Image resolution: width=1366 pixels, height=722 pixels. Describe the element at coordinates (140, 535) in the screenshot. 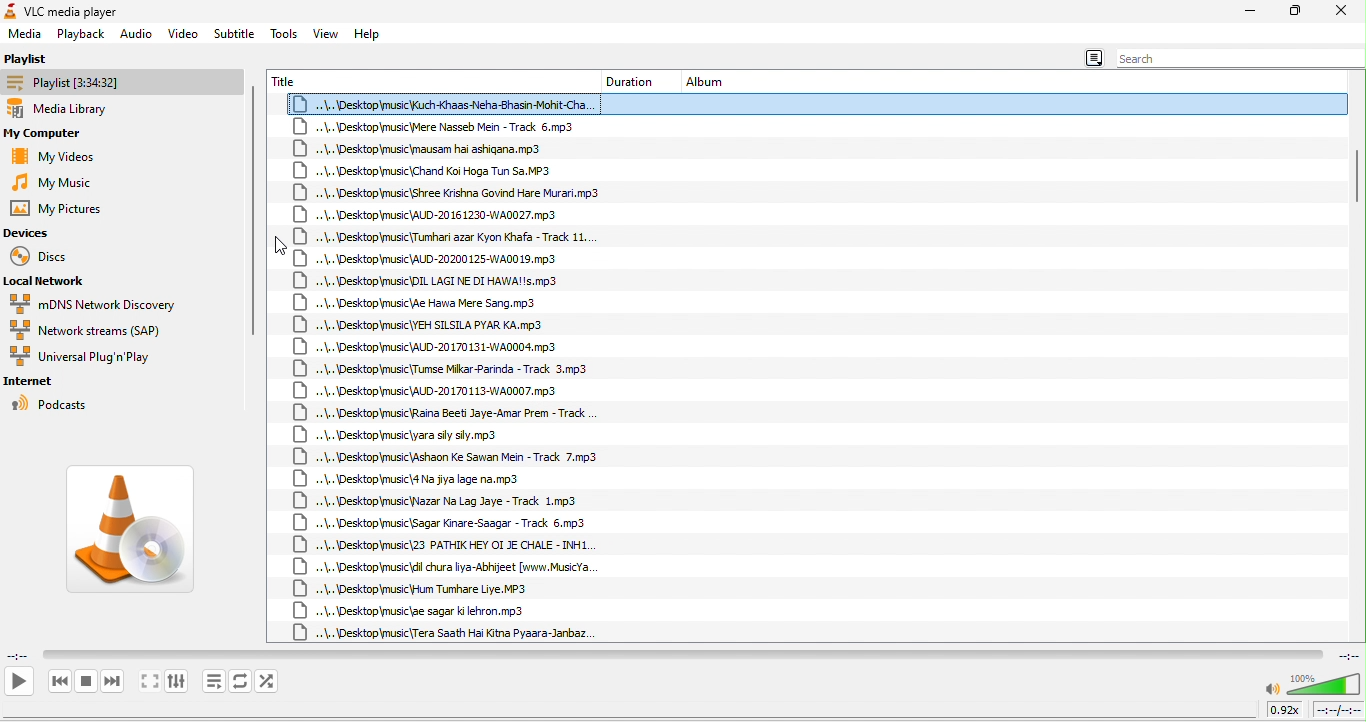

I see `vlc media image` at that location.